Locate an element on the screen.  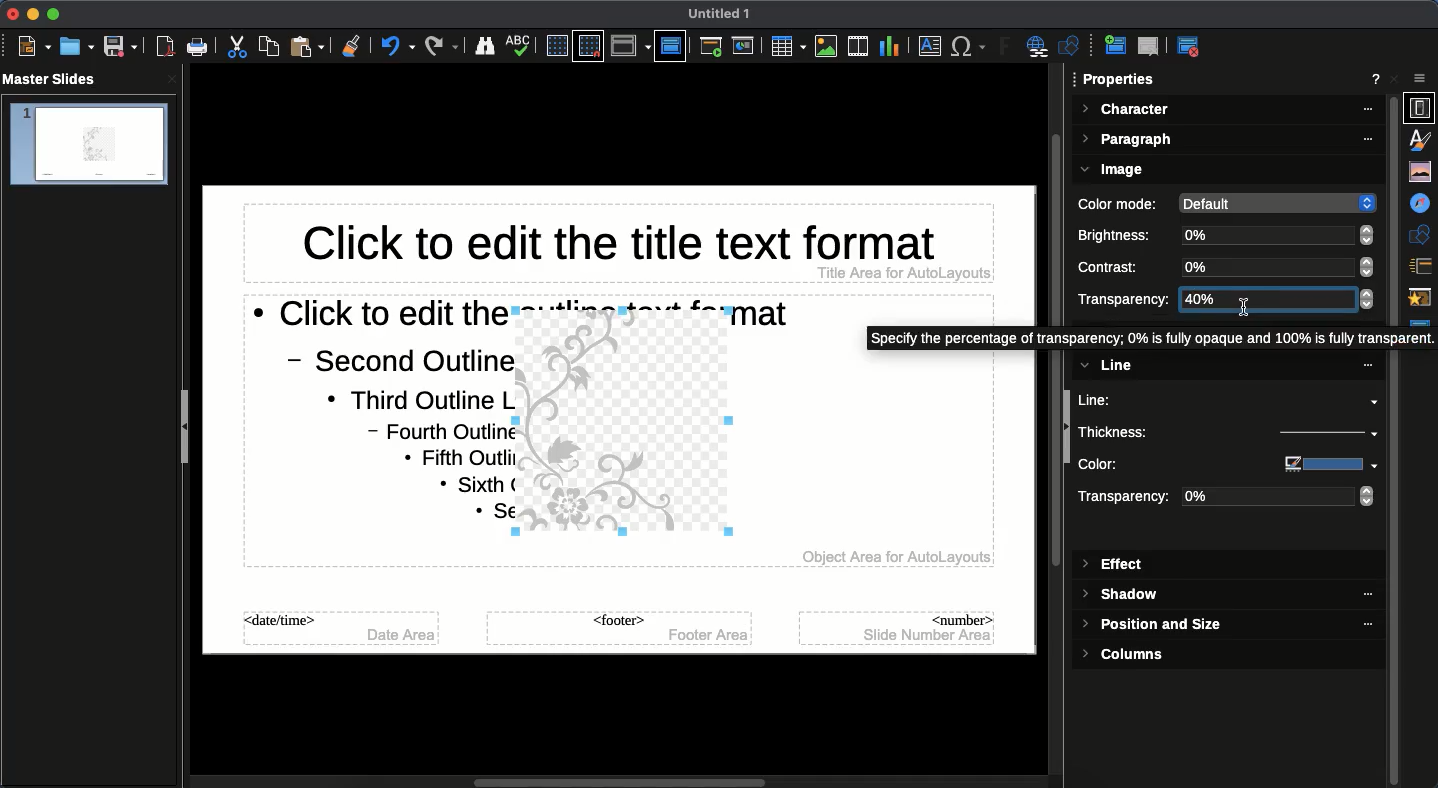
default is located at coordinates (1274, 202).